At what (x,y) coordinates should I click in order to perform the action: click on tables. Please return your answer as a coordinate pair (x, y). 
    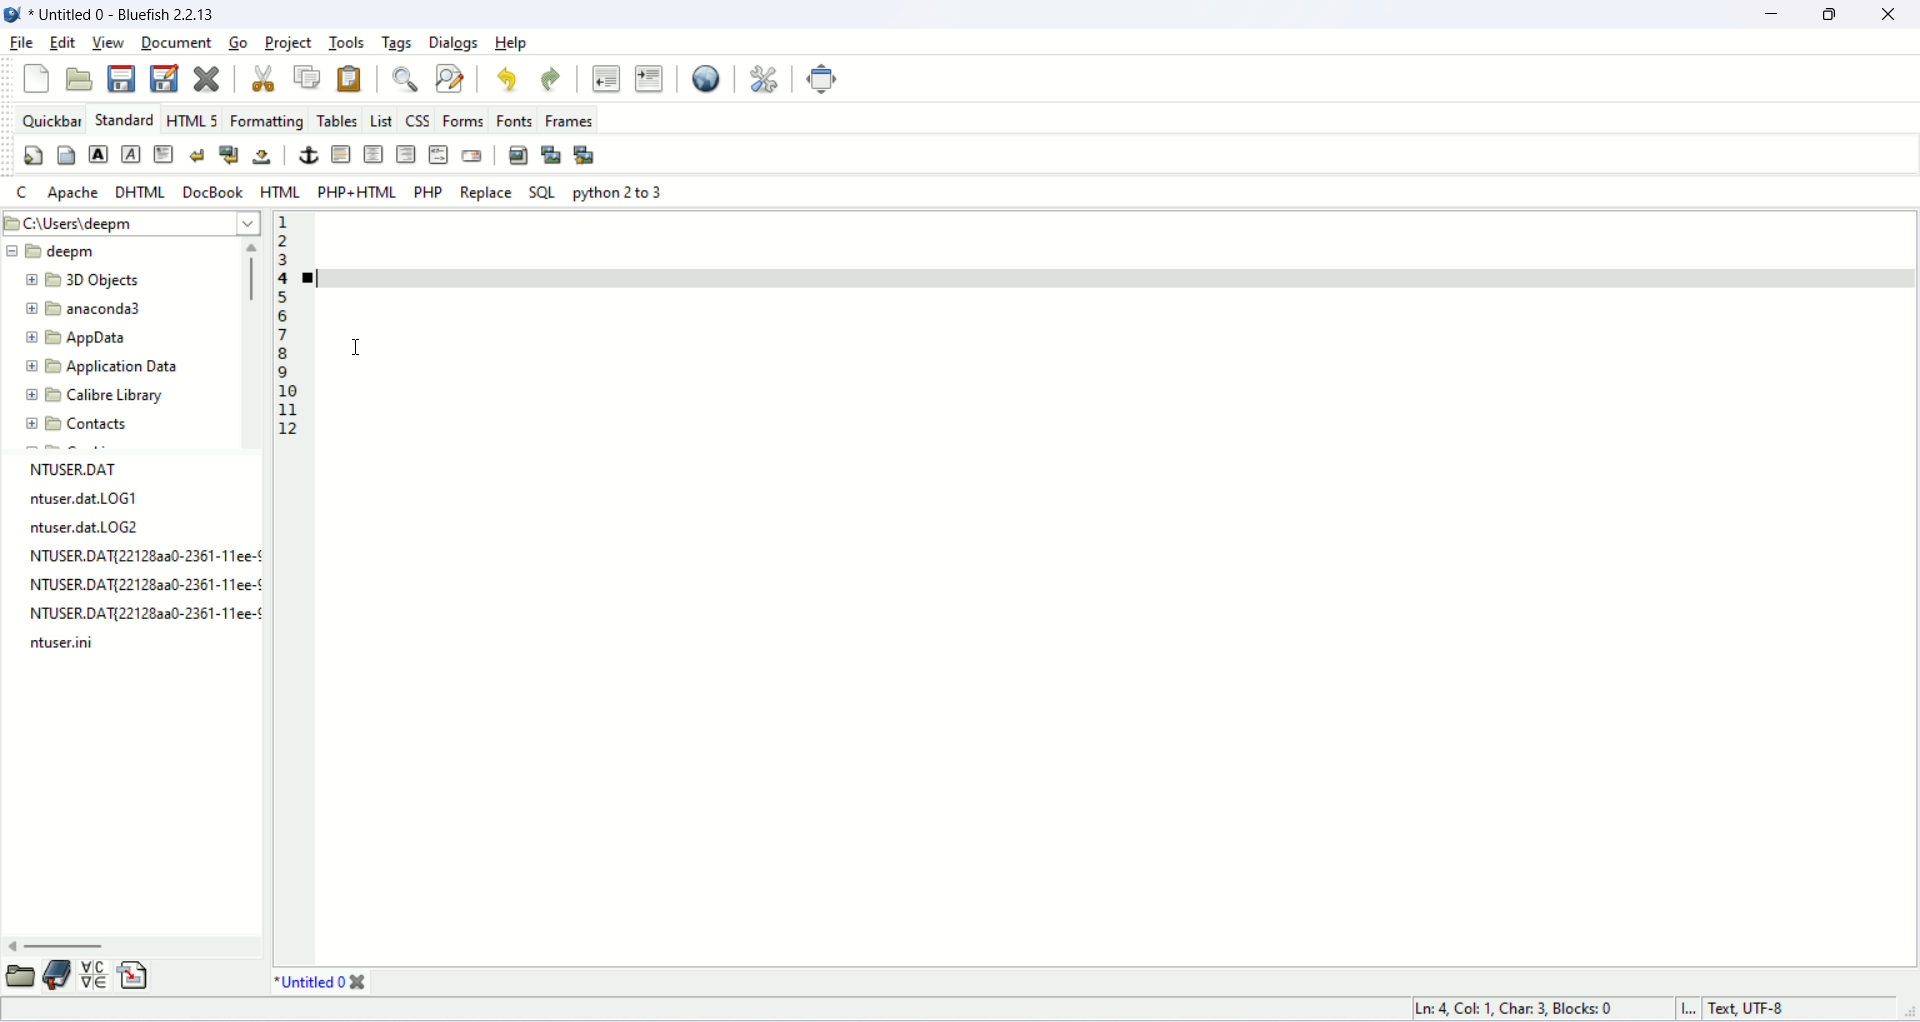
    Looking at the image, I should click on (341, 122).